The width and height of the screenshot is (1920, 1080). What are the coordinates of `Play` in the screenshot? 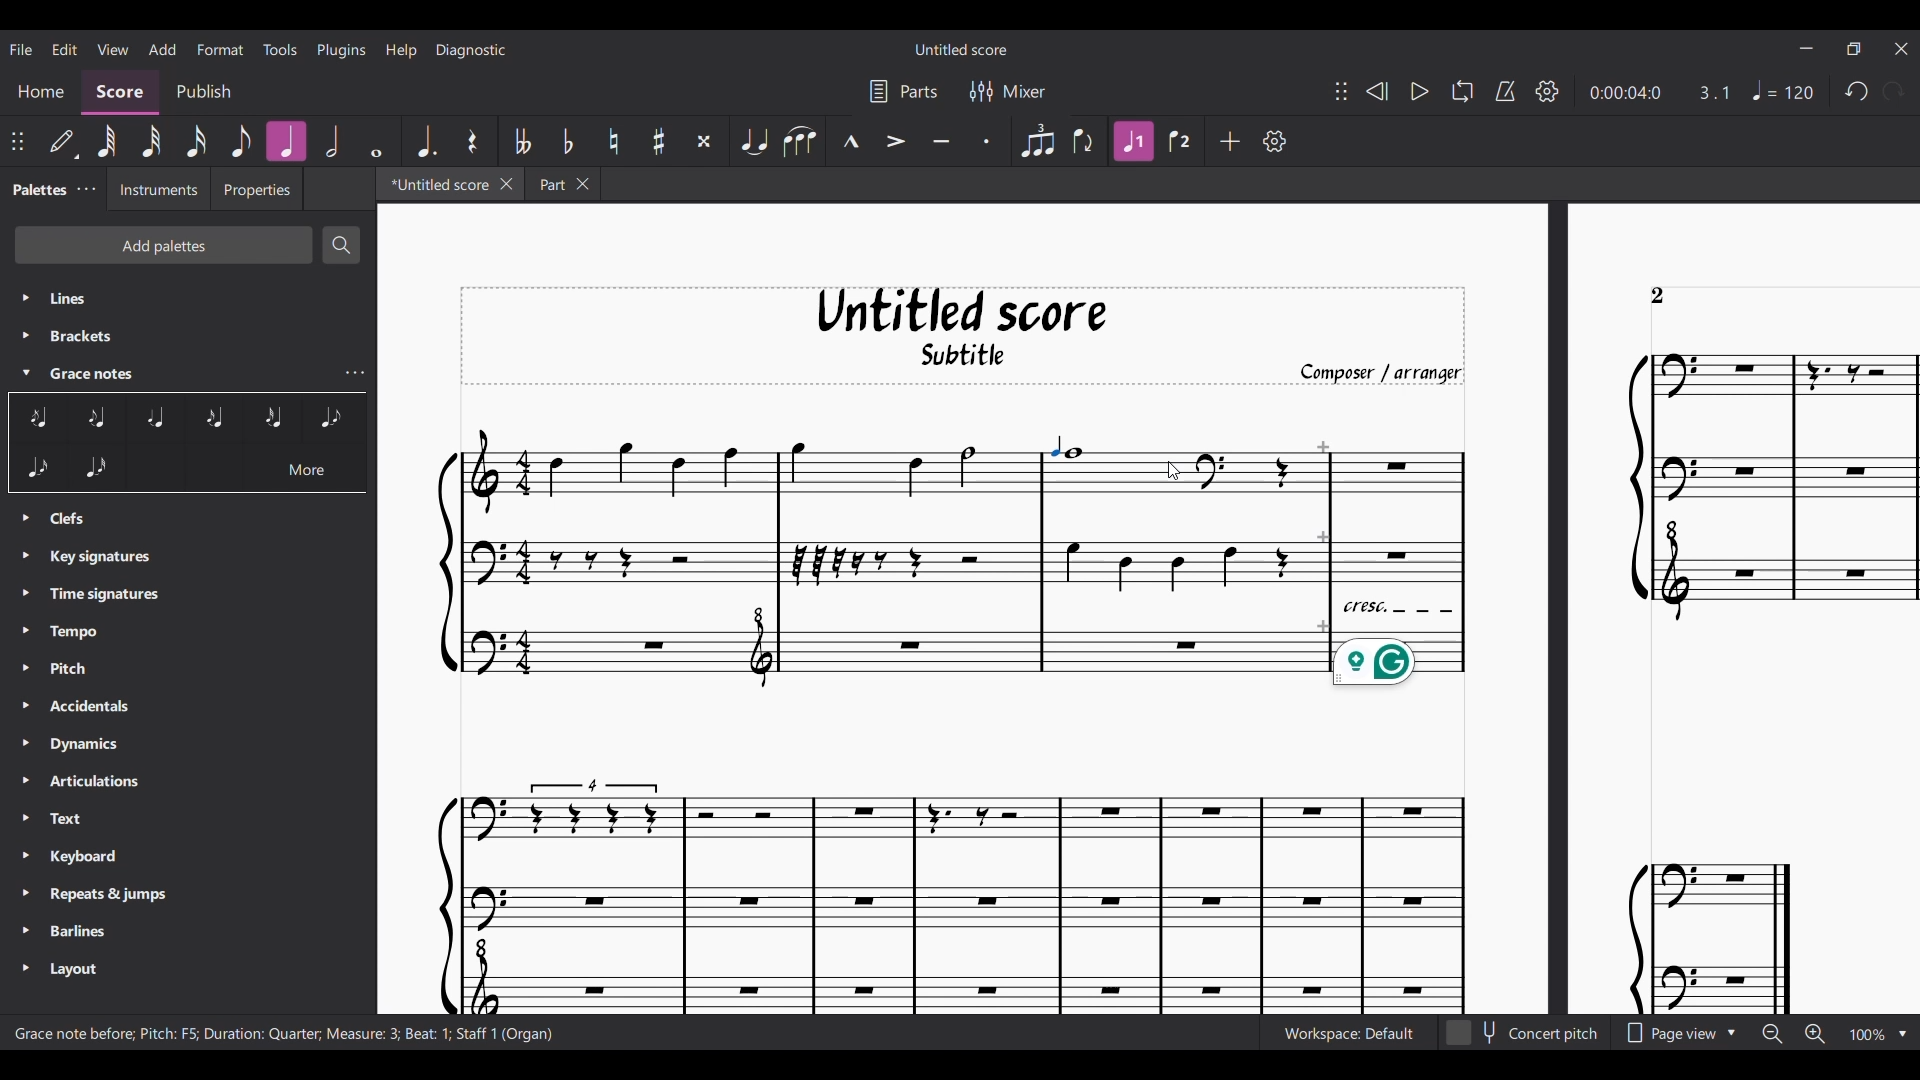 It's located at (1420, 91).